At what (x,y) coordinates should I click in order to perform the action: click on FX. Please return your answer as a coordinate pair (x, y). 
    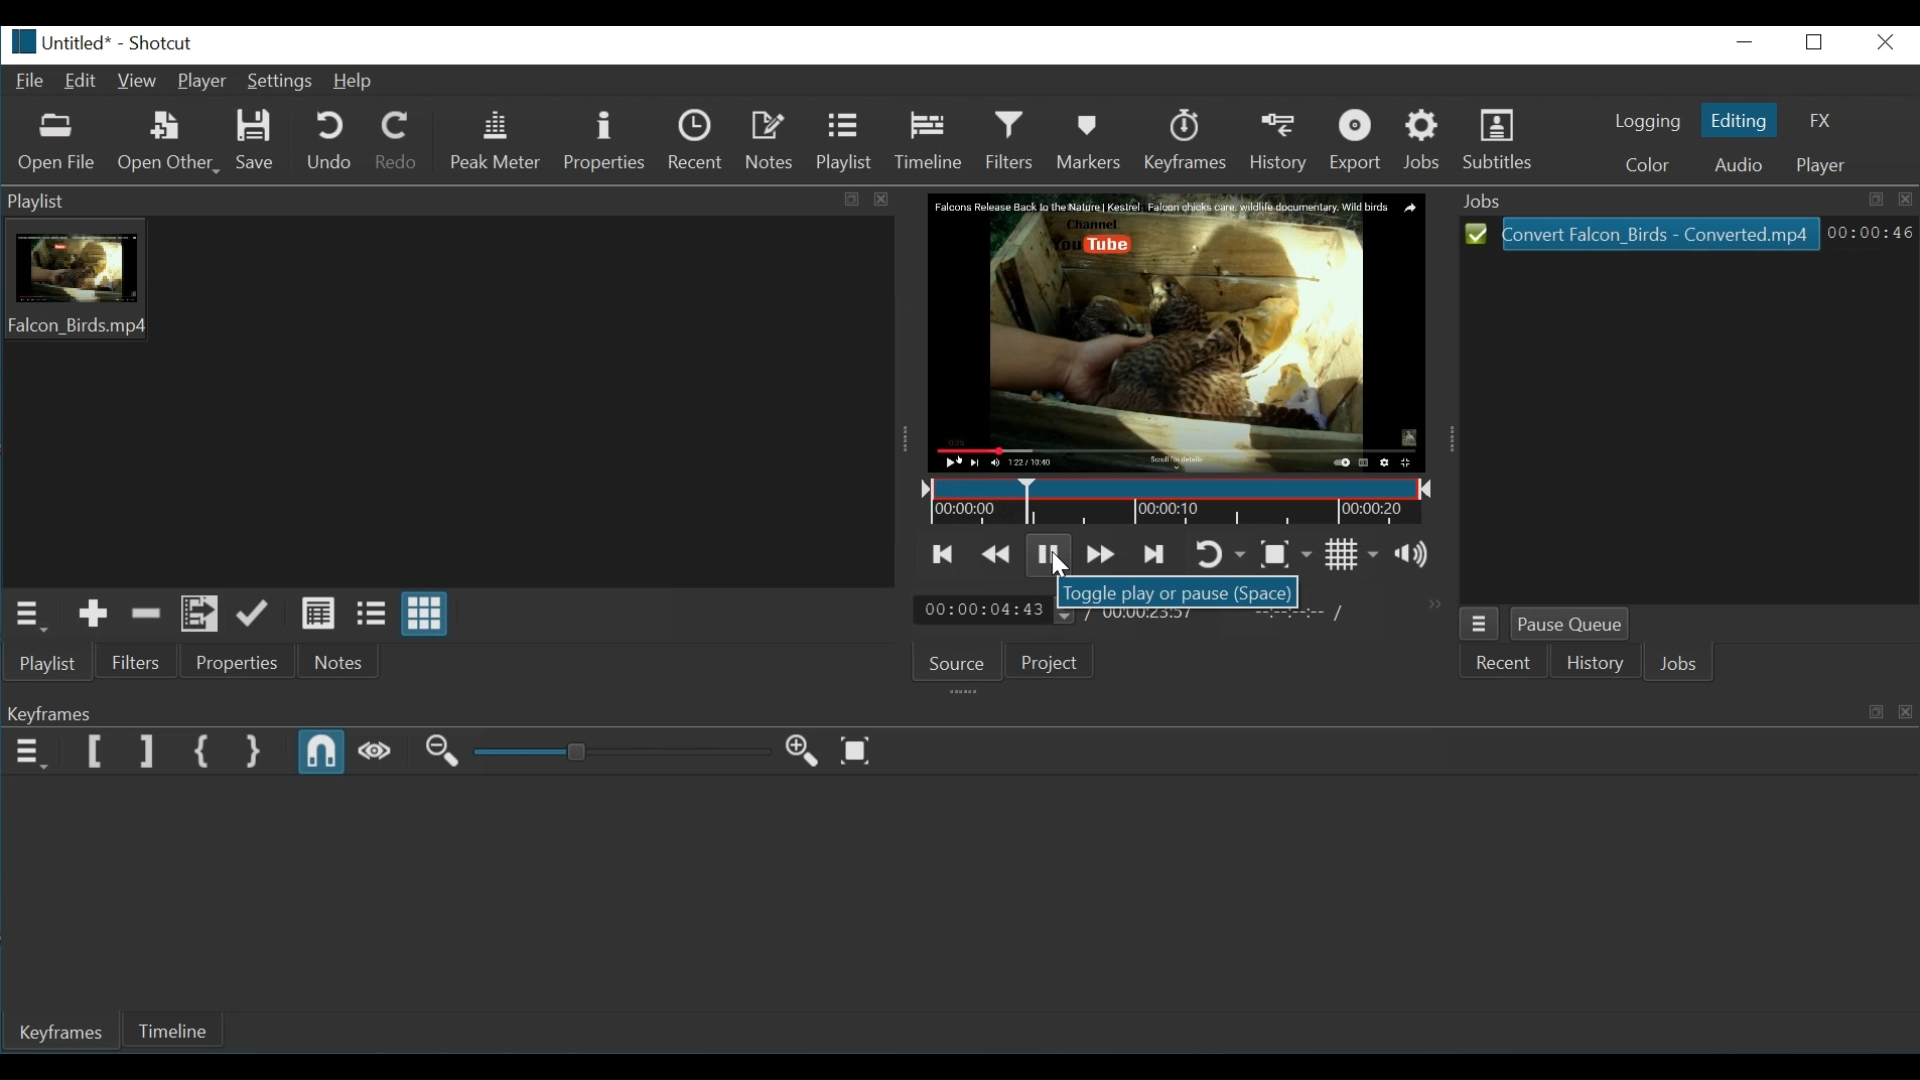
    Looking at the image, I should click on (1821, 120).